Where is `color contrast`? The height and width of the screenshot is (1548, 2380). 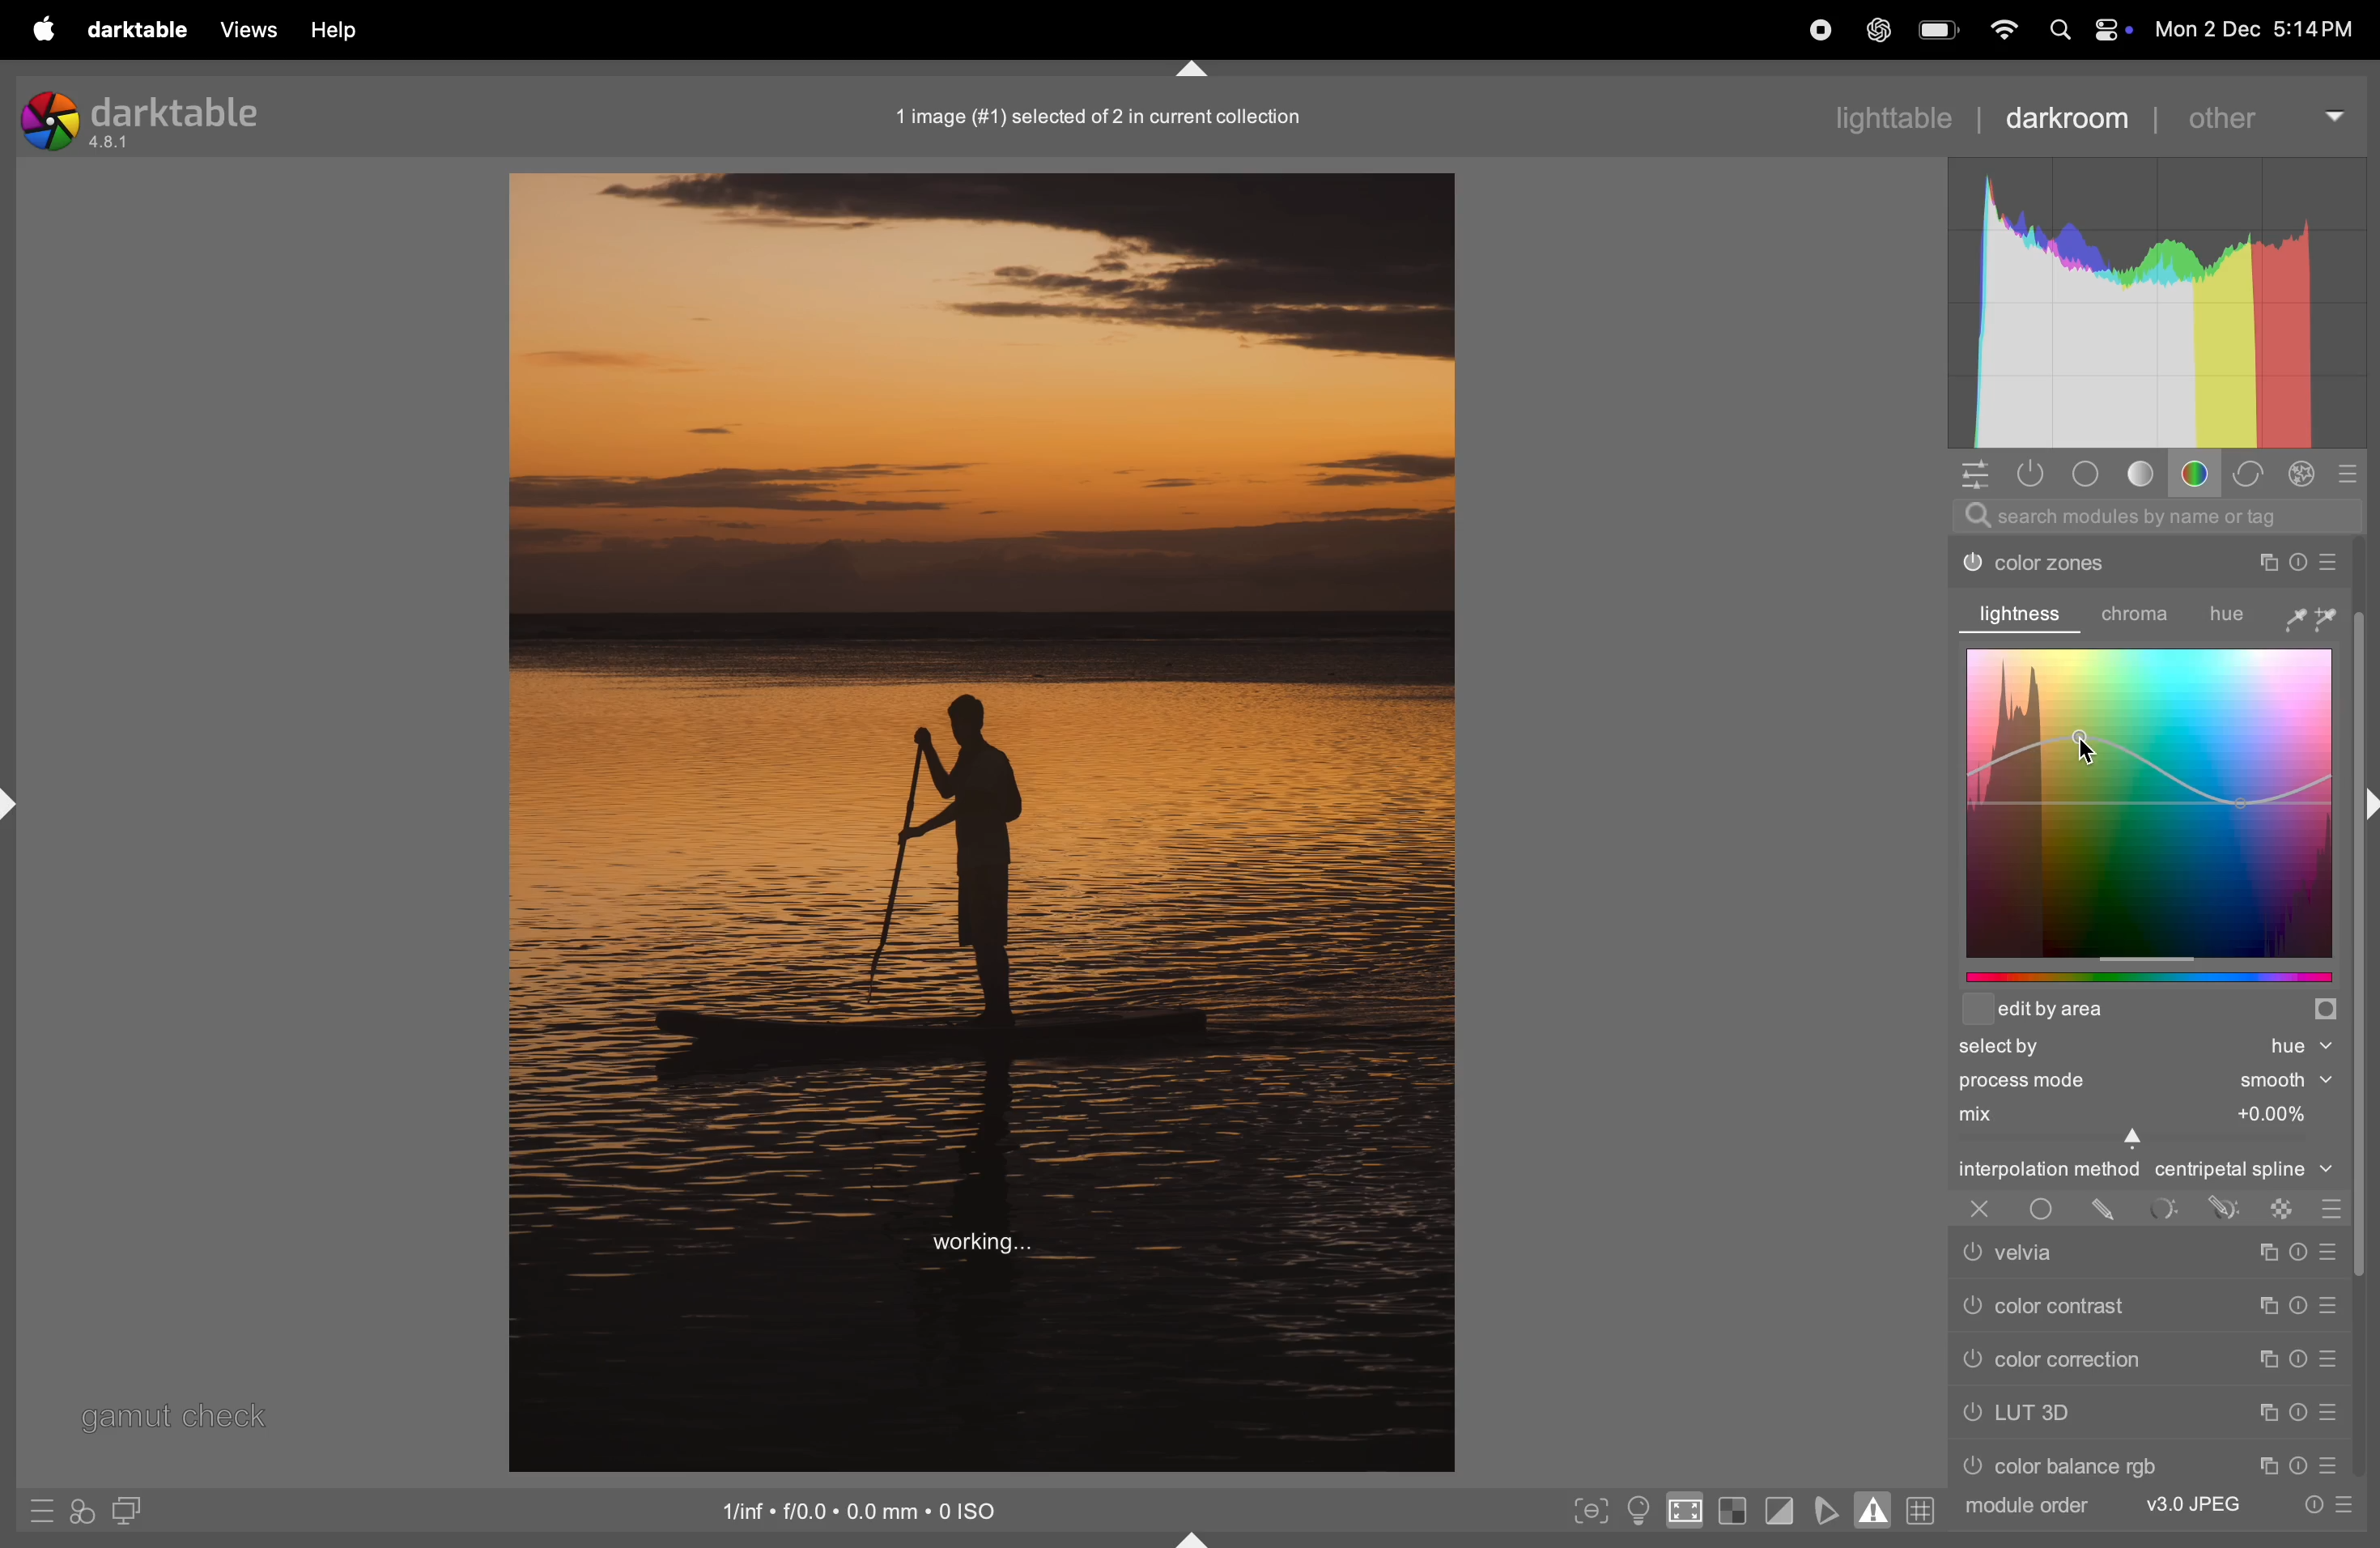 color contrast is located at coordinates (2085, 1304).